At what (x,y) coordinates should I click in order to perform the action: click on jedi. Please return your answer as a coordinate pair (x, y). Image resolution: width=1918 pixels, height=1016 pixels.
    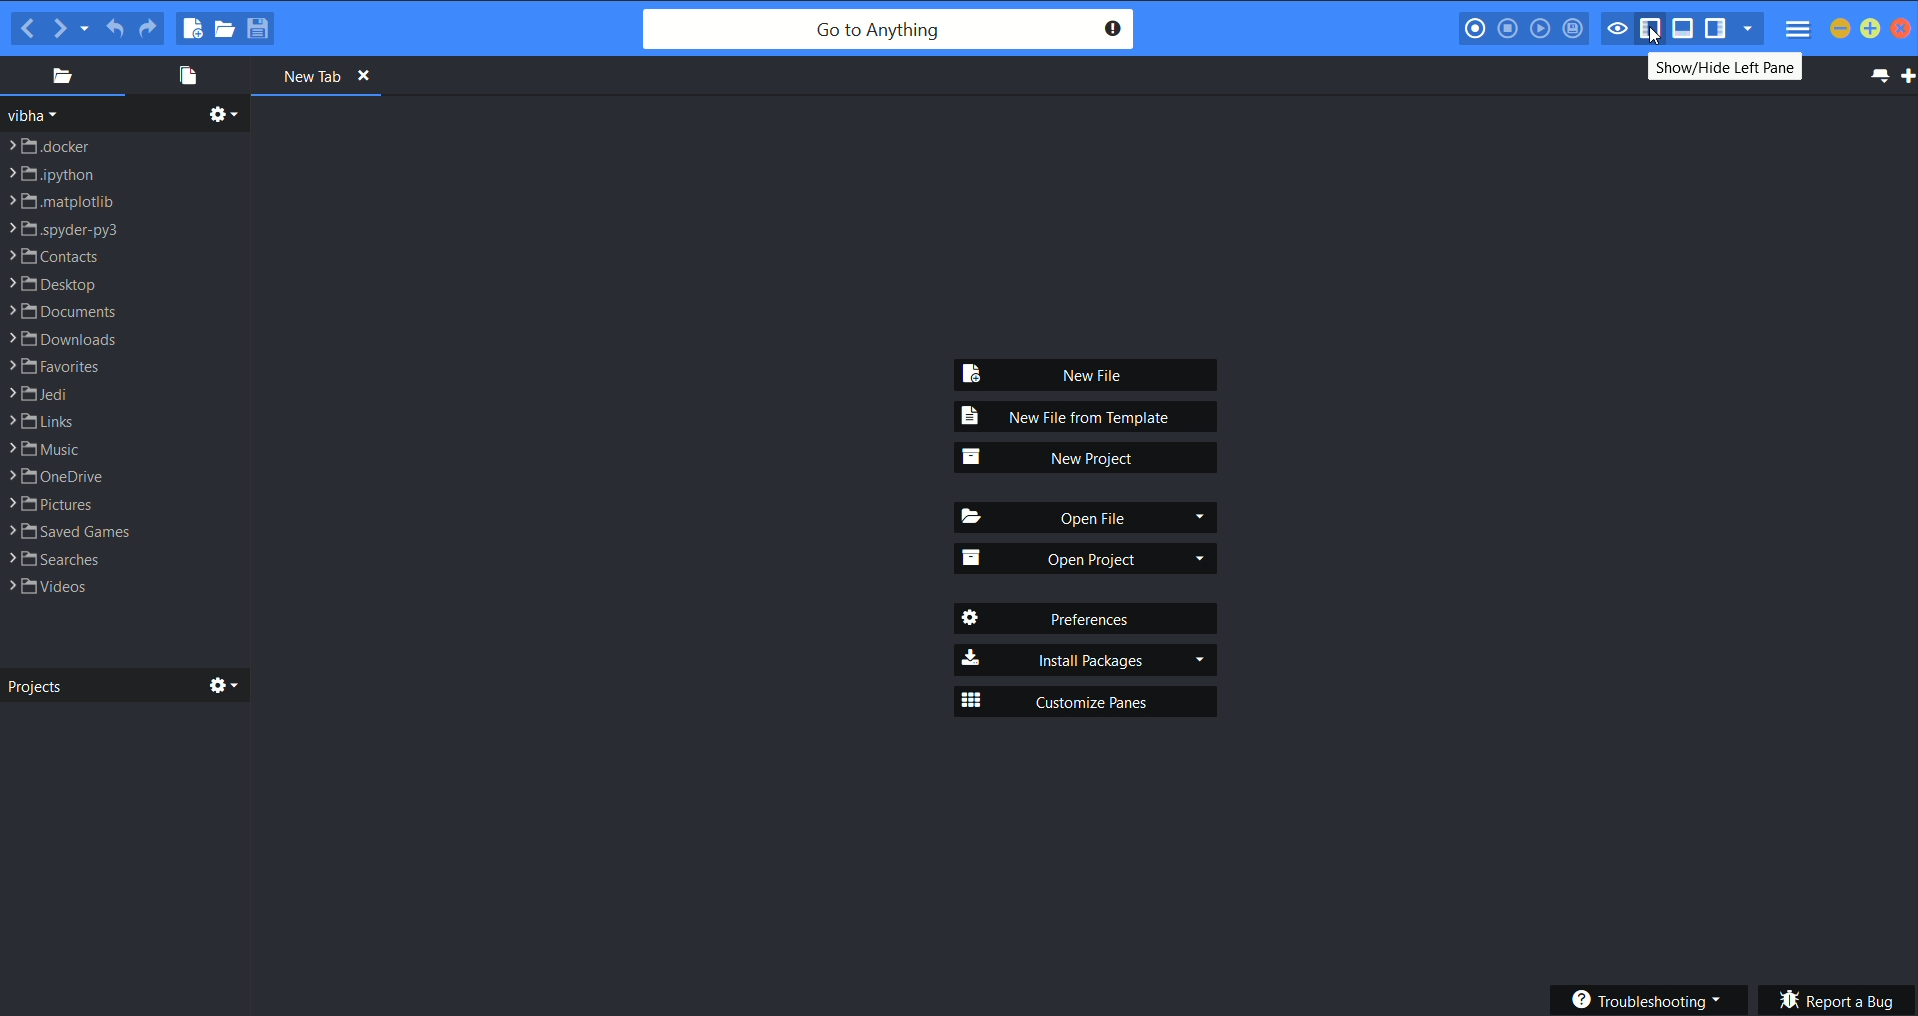
    Looking at the image, I should click on (41, 394).